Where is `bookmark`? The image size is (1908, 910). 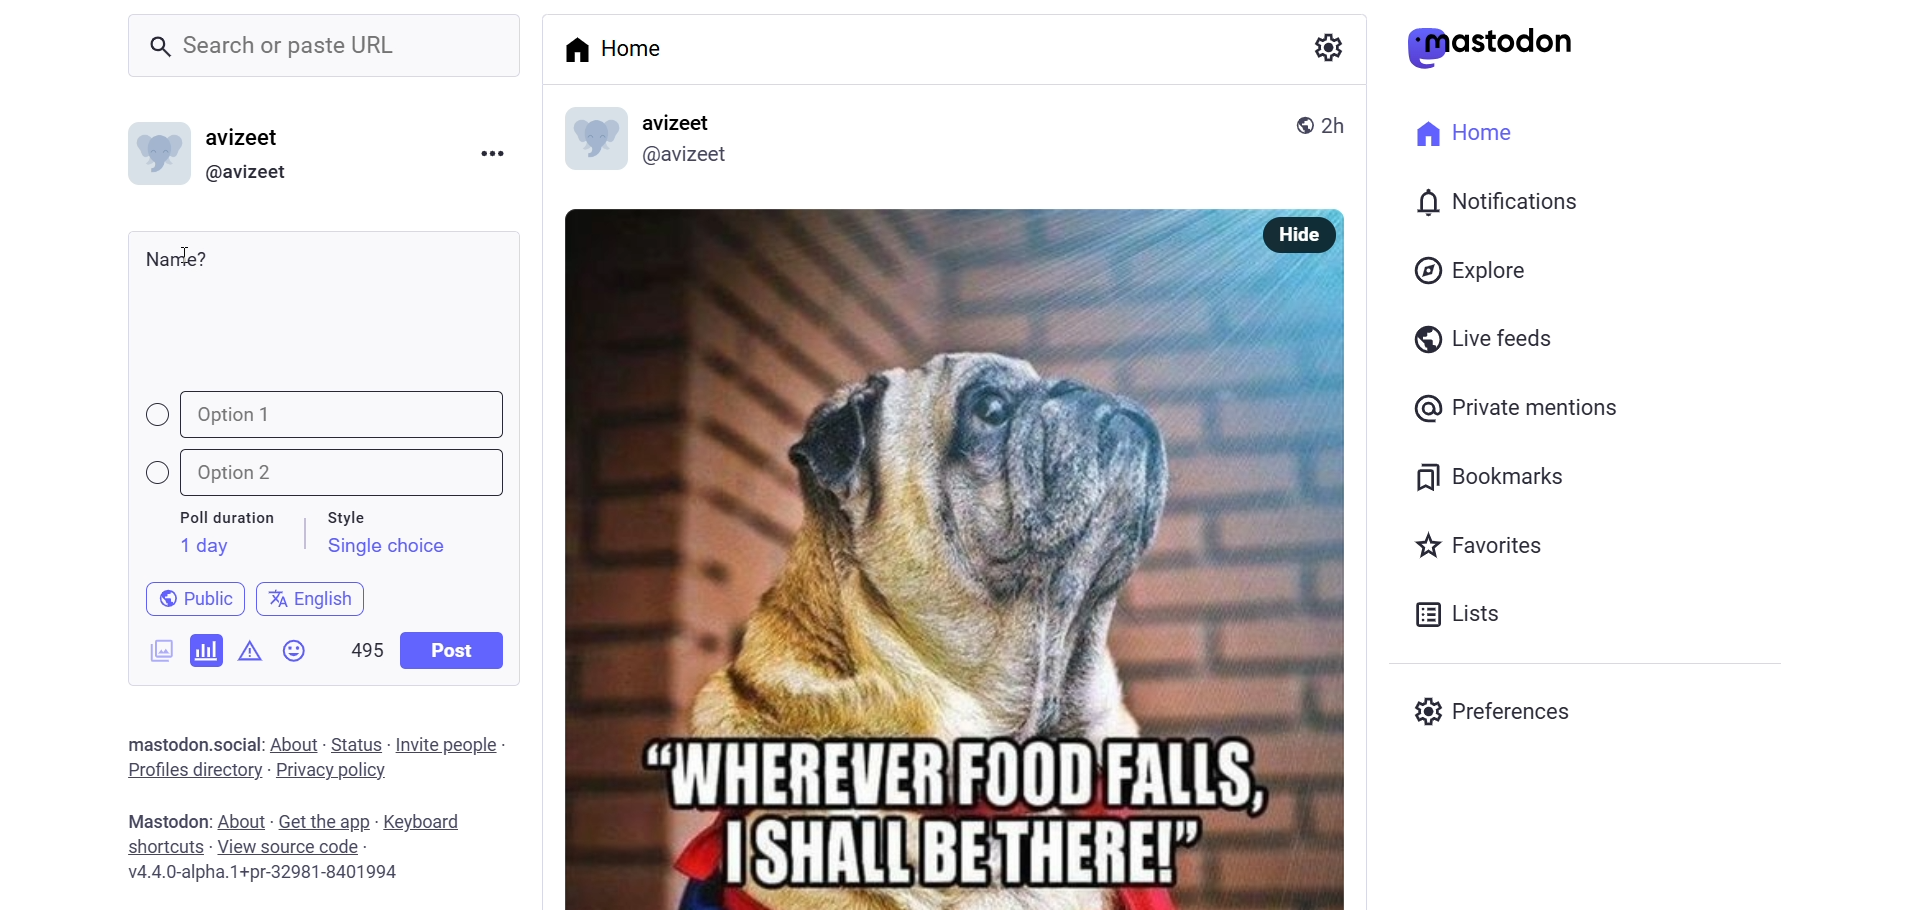
bookmark is located at coordinates (1493, 474).